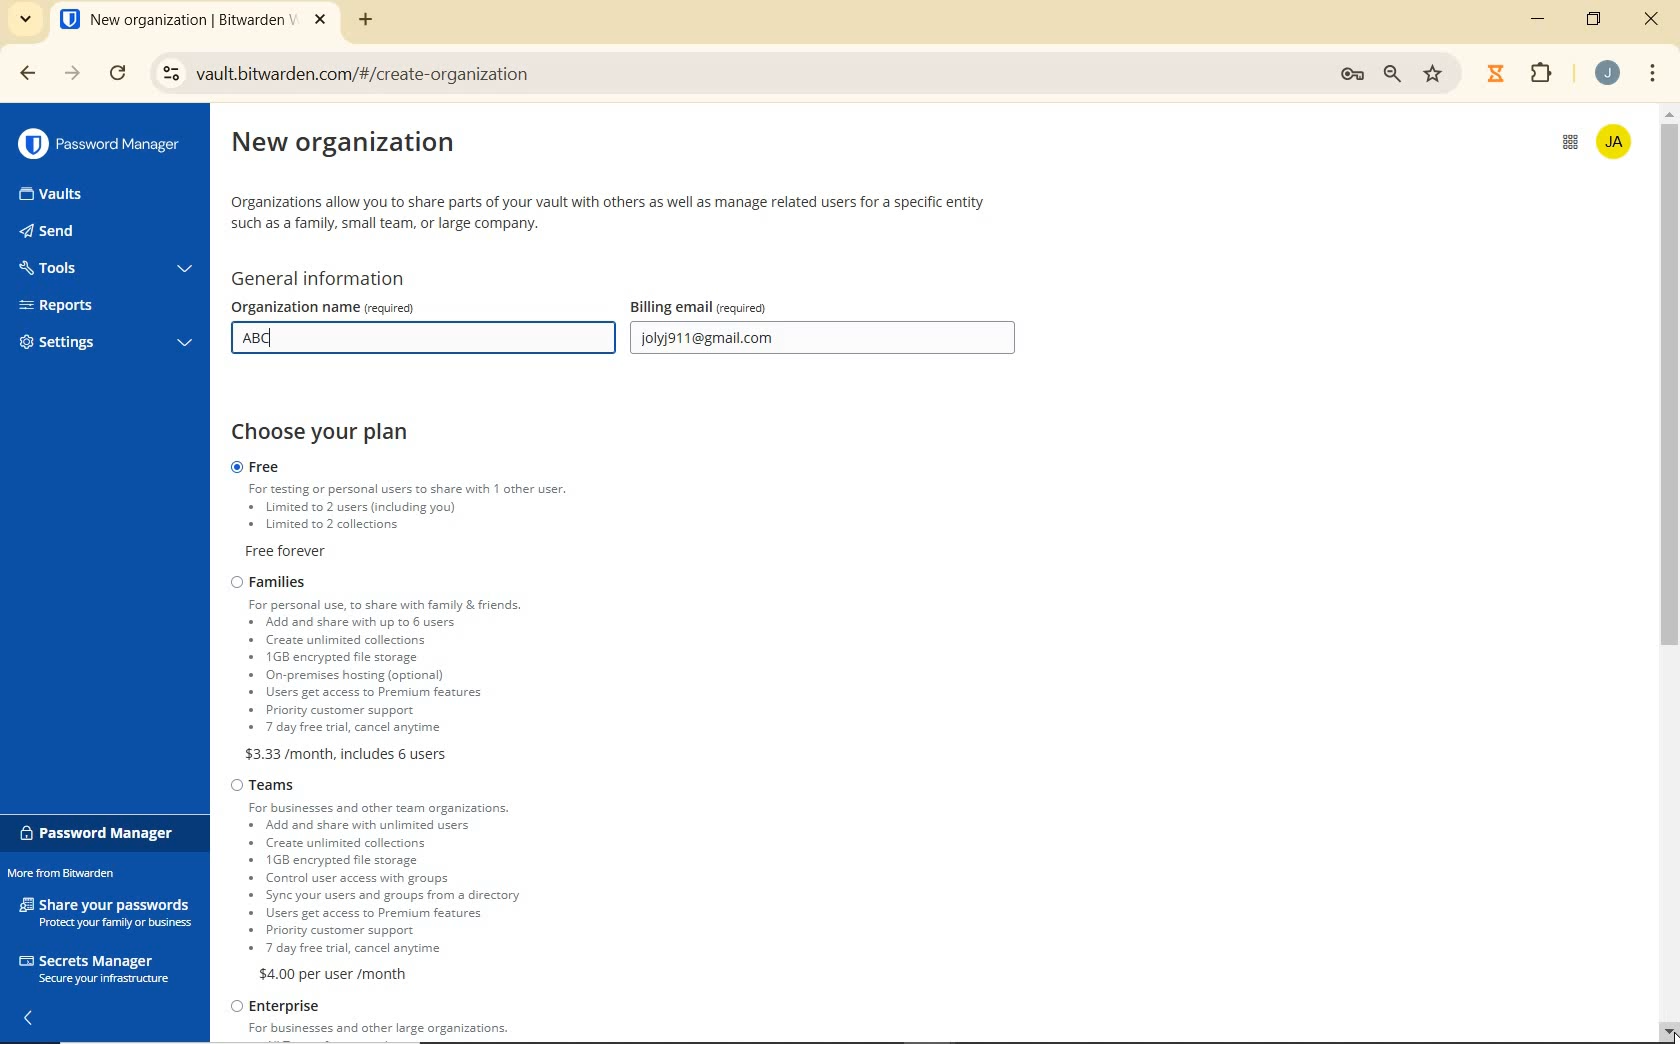  I want to click on preferences, so click(1350, 74).